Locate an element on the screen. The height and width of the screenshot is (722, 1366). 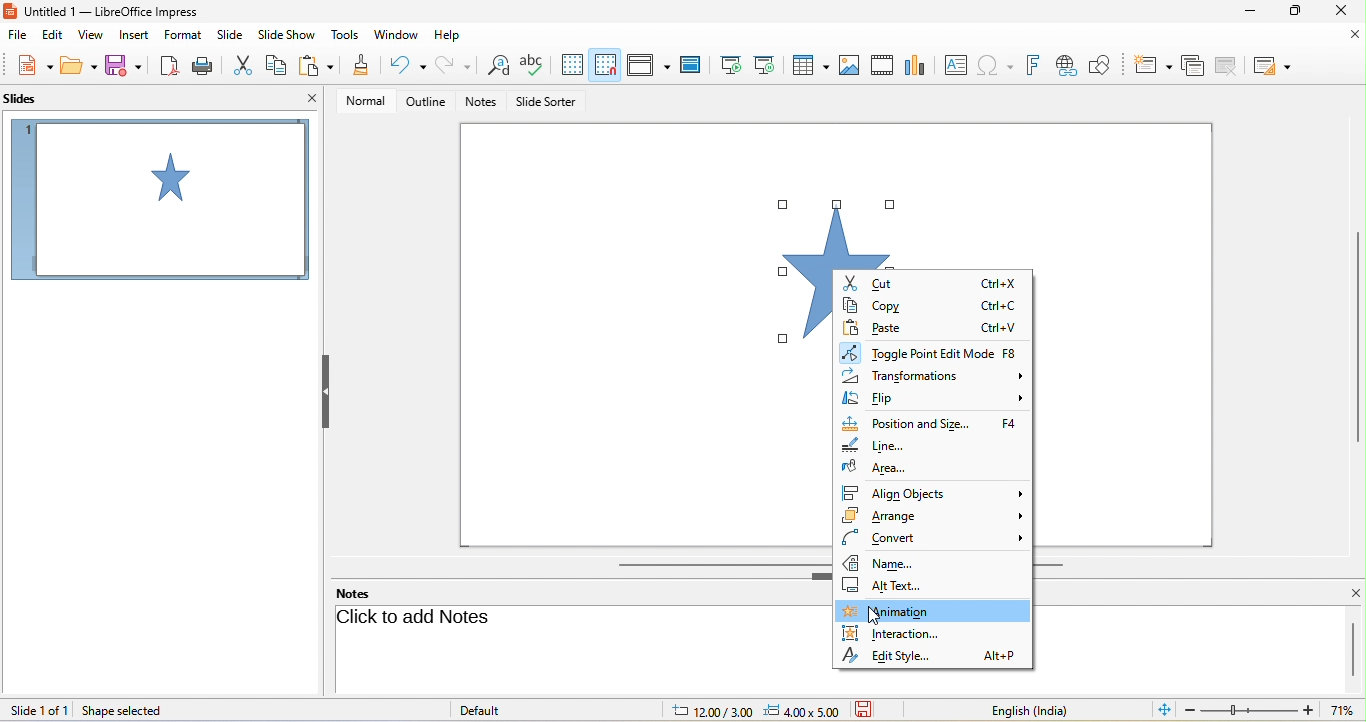
close is located at coordinates (308, 99).